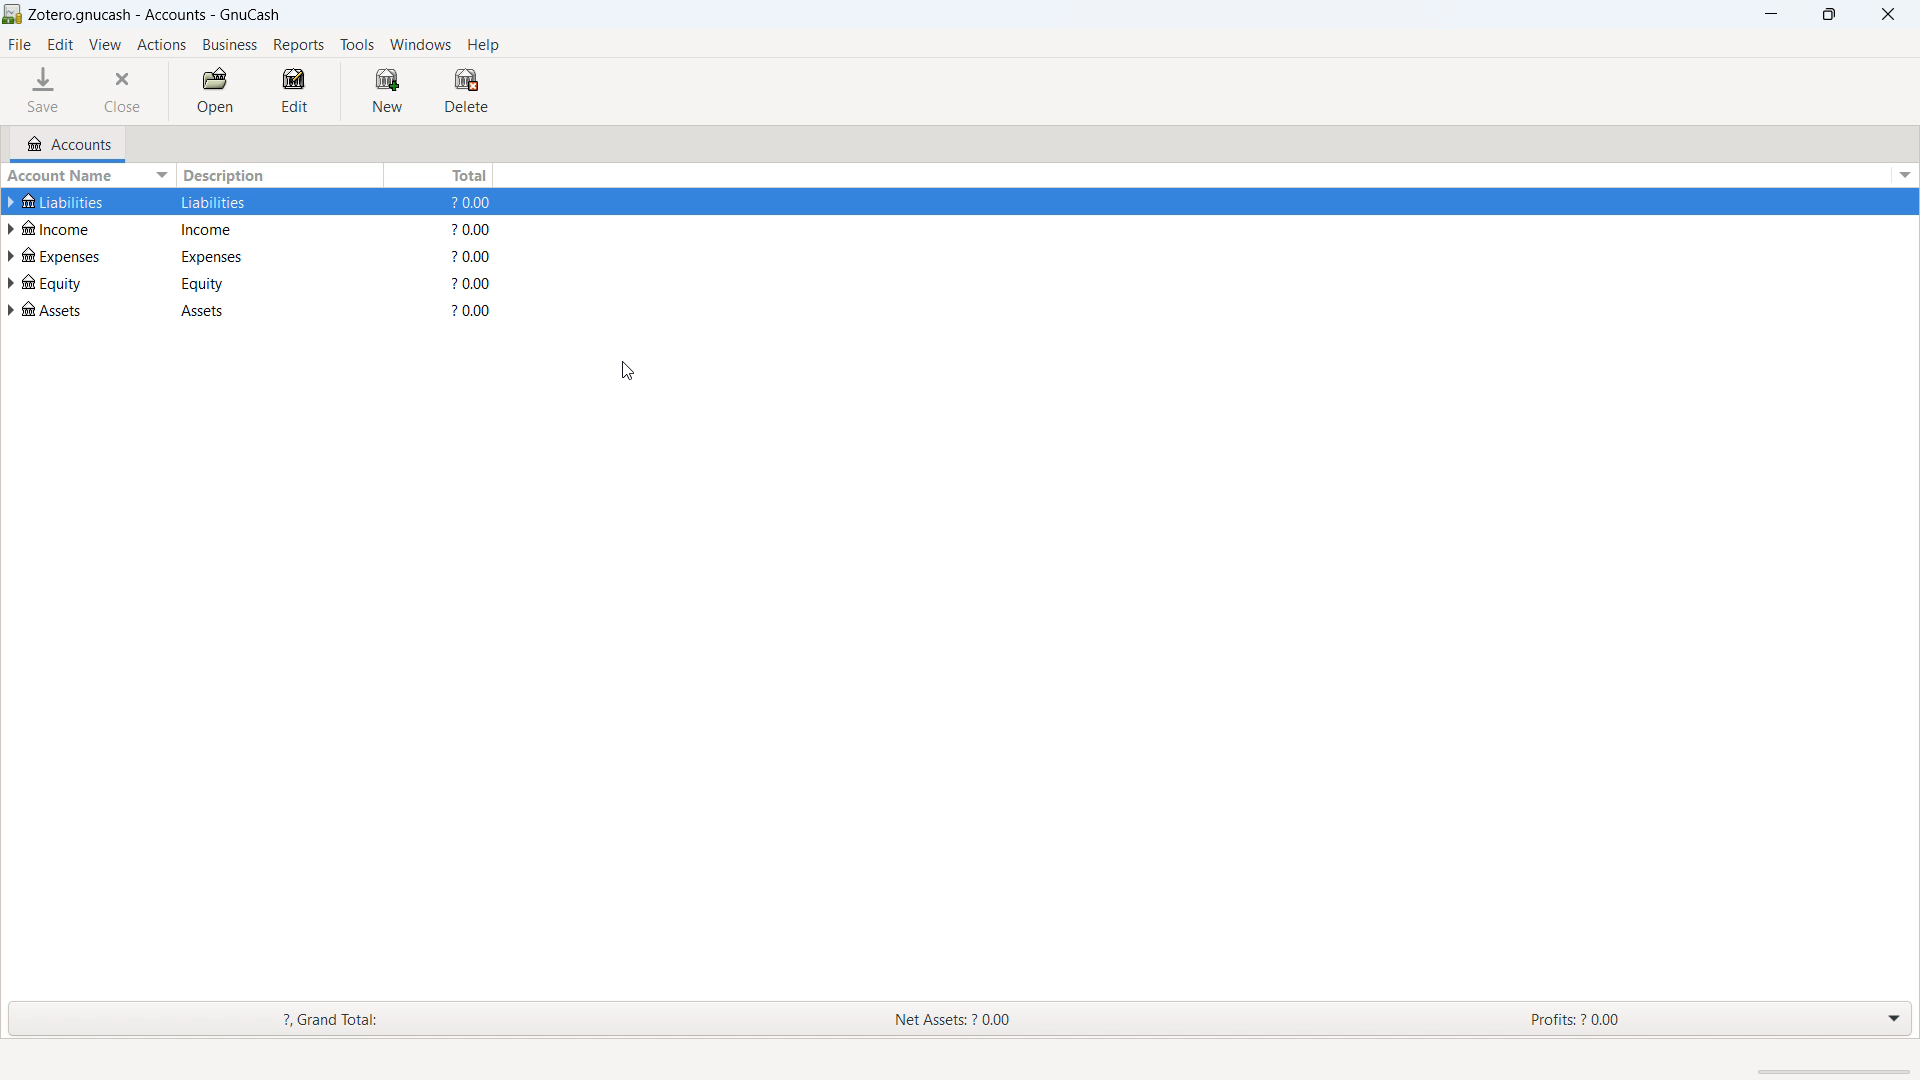 This screenshot has height=1080, width=1920. I want to click on title, so click(155, 15).